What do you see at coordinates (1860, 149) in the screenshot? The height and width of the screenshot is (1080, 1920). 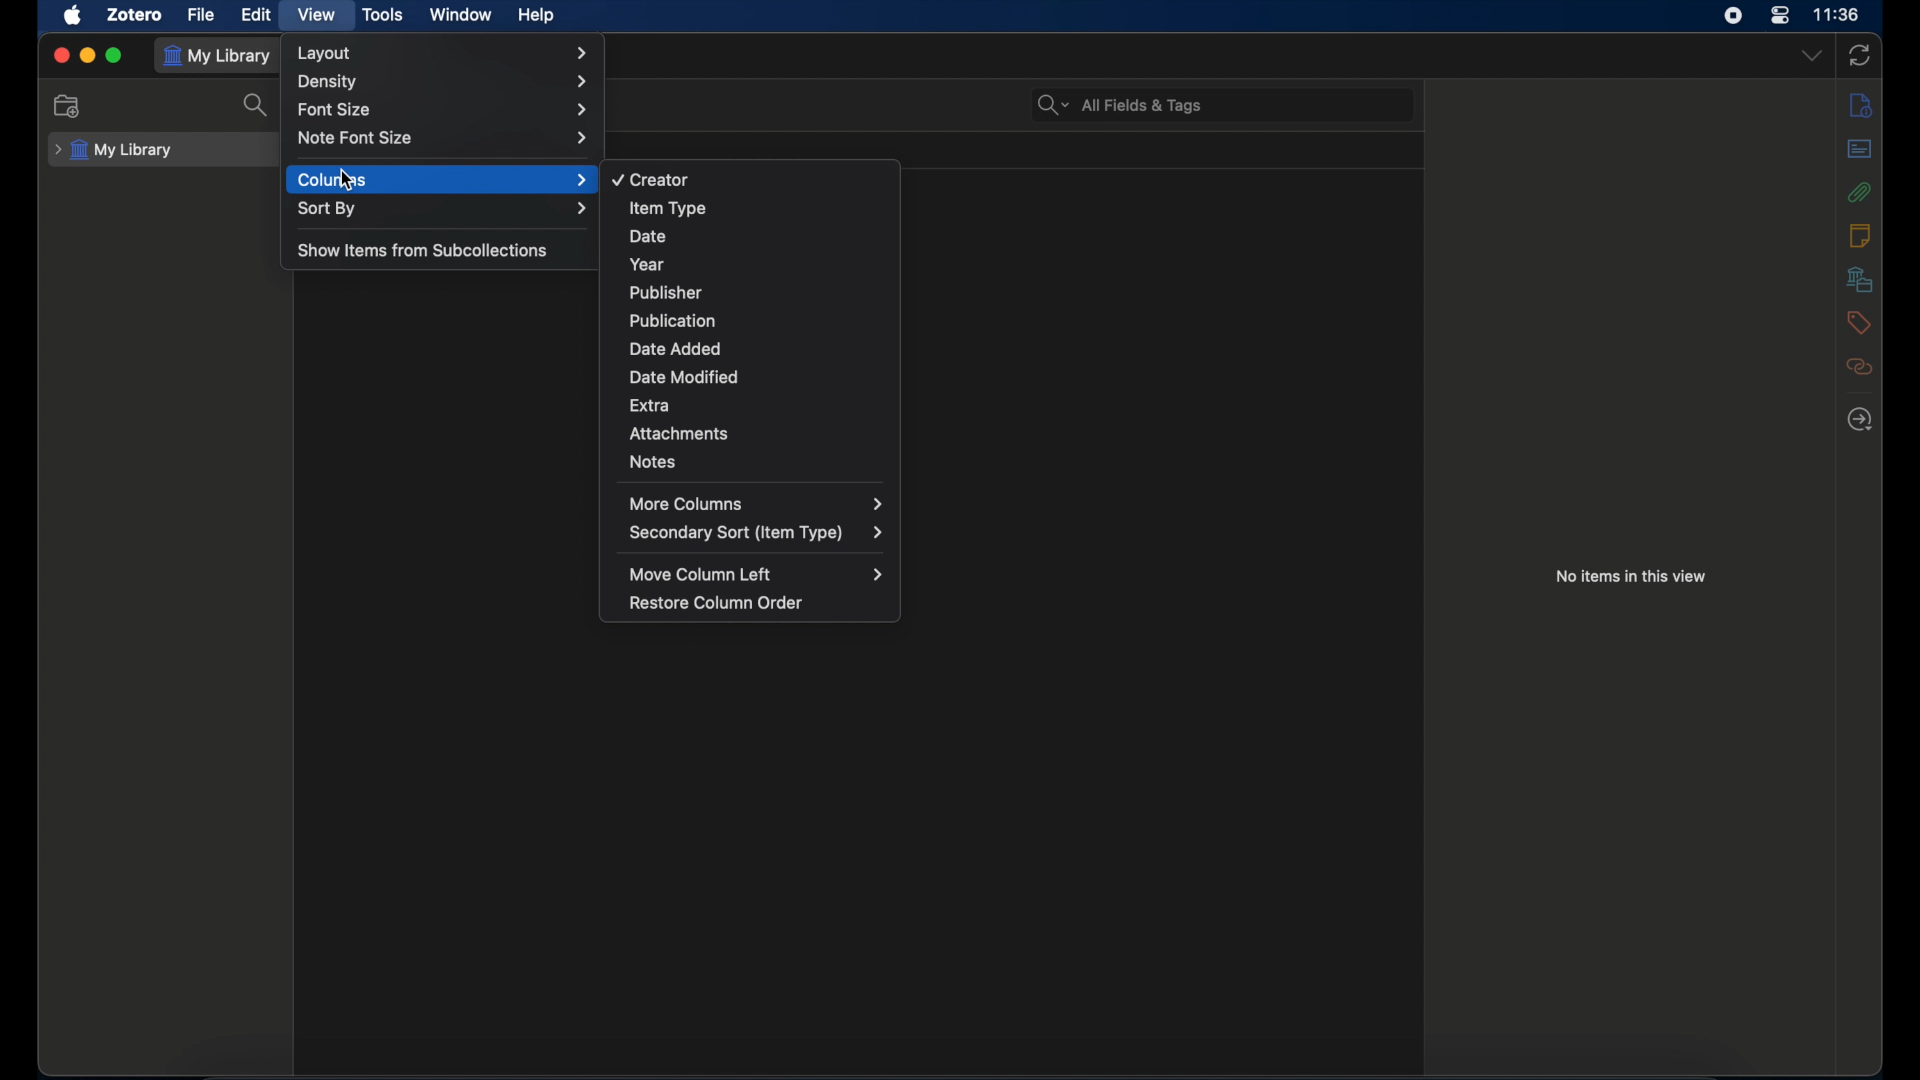 I see `abstract` at bounding box center [1860, 149].